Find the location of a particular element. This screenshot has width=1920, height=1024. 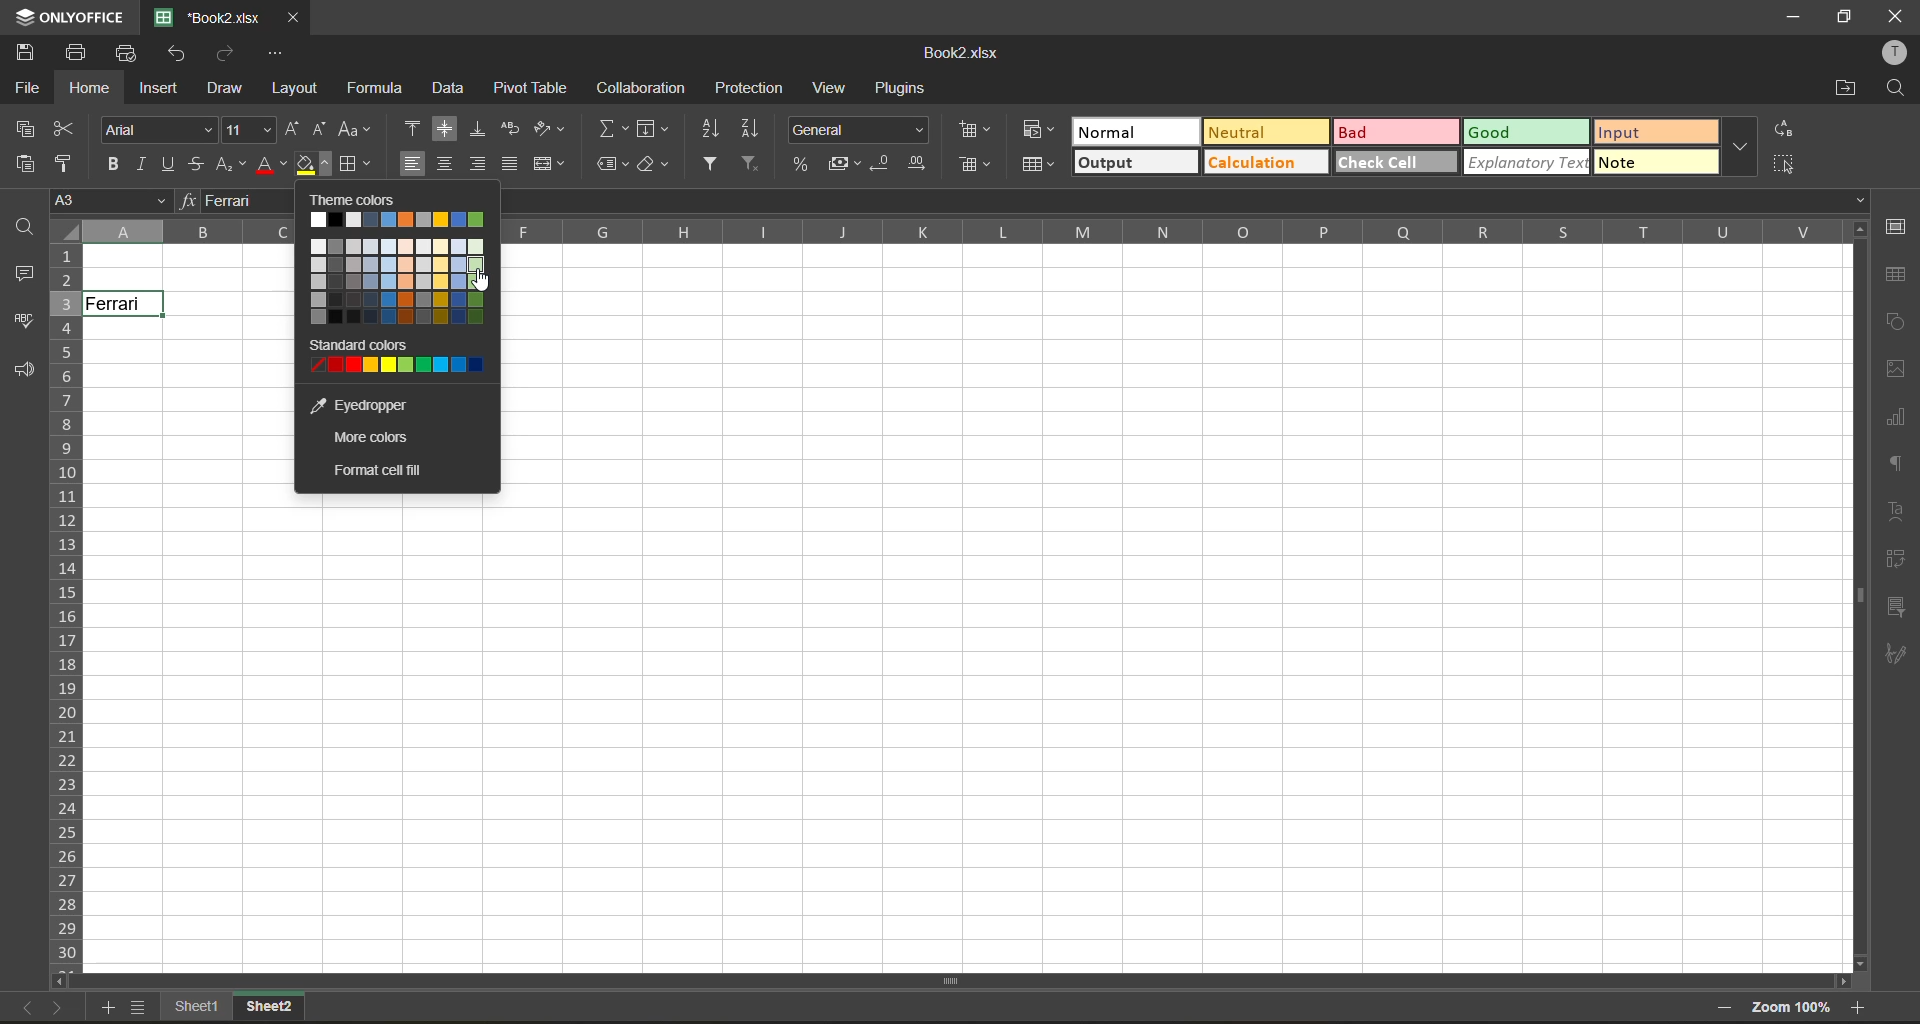

protection is located at coordinates (751, 86).